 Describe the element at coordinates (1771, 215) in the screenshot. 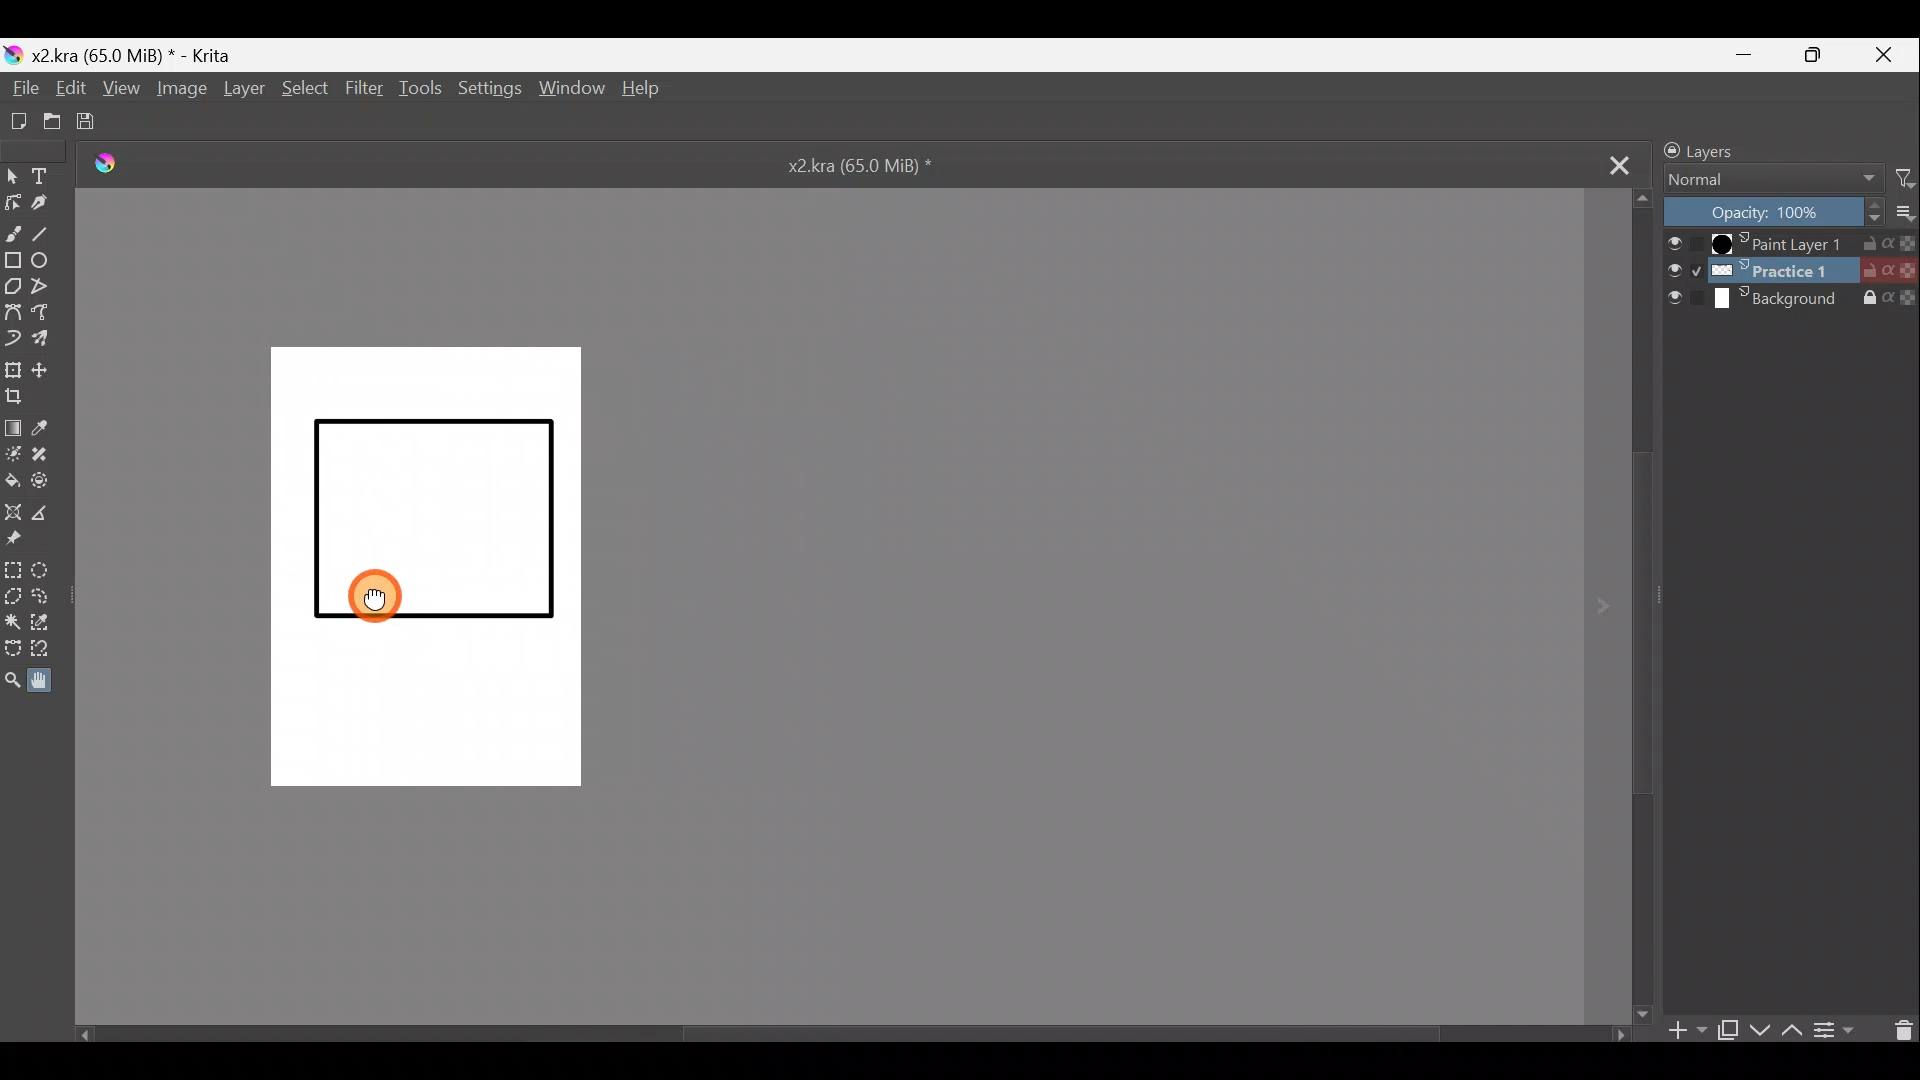

I see `Layer Opacity` at that location.